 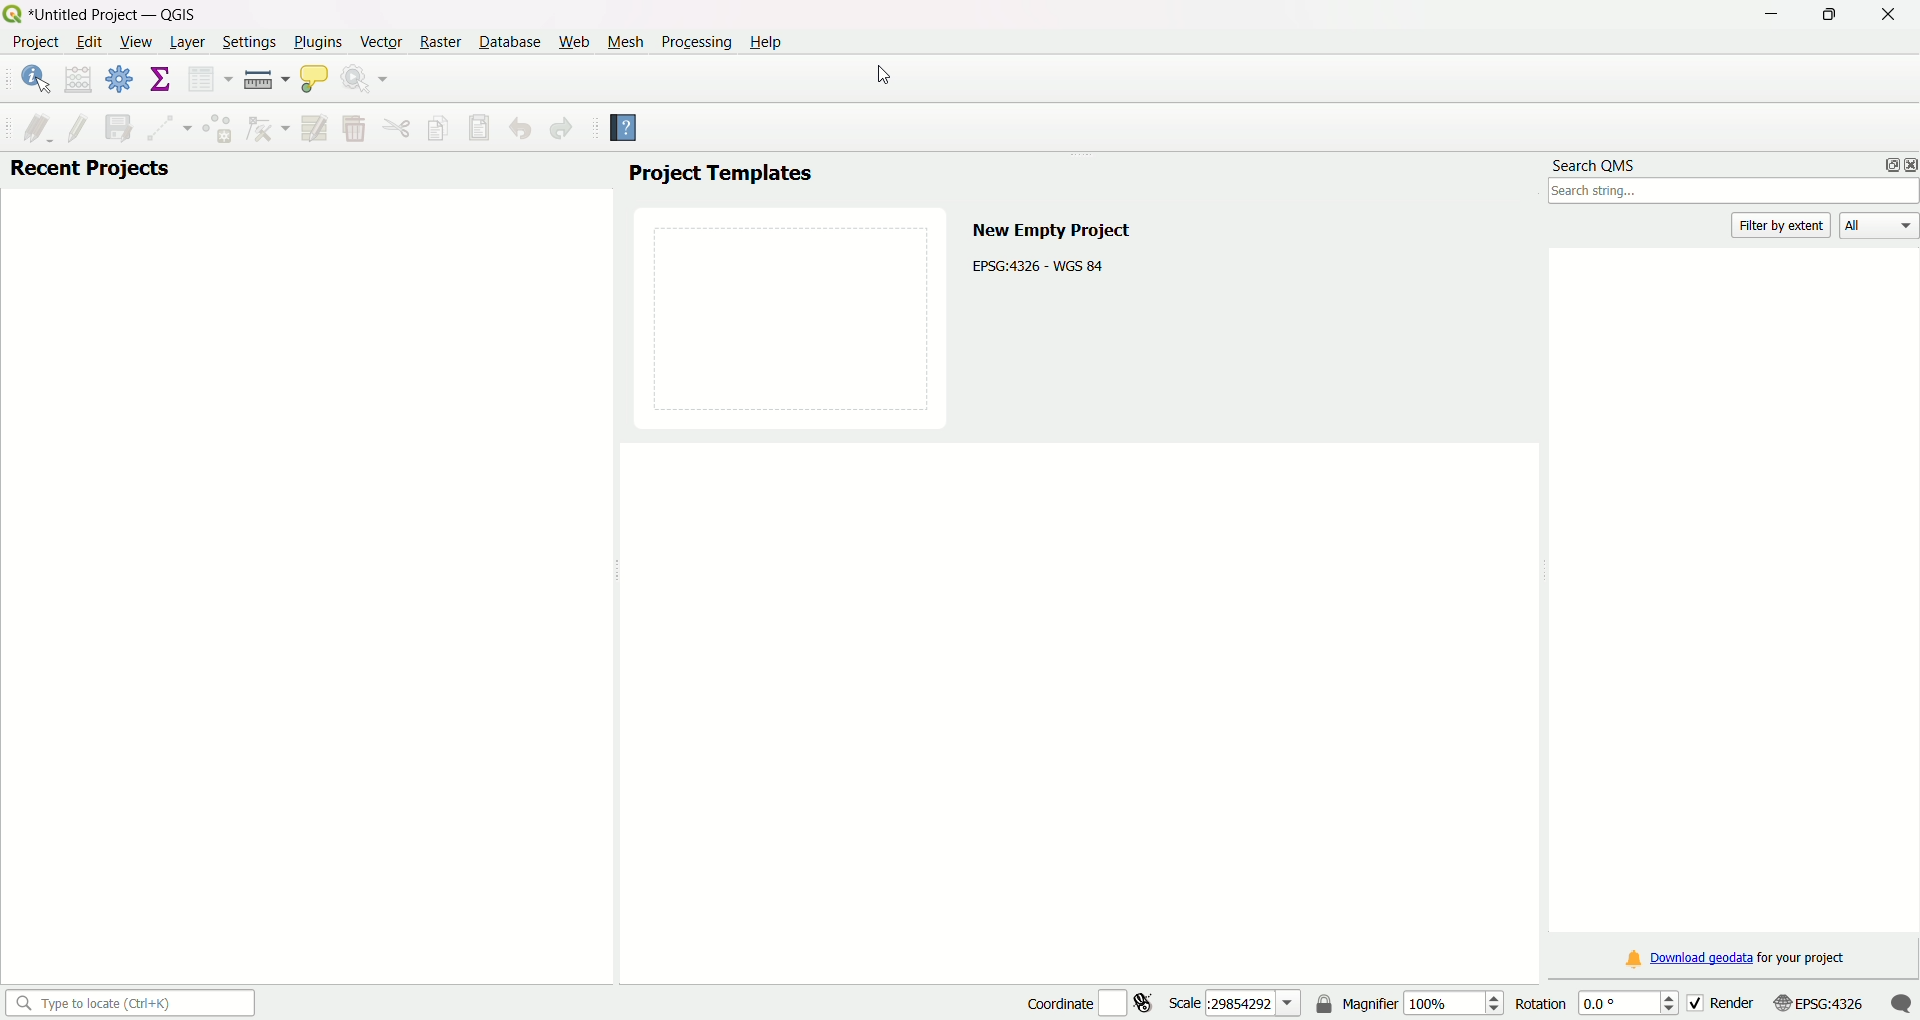 What do you see at coordinates (88, 42) in the screenshot?
I see `Edit` at bounding box center [88, 42].